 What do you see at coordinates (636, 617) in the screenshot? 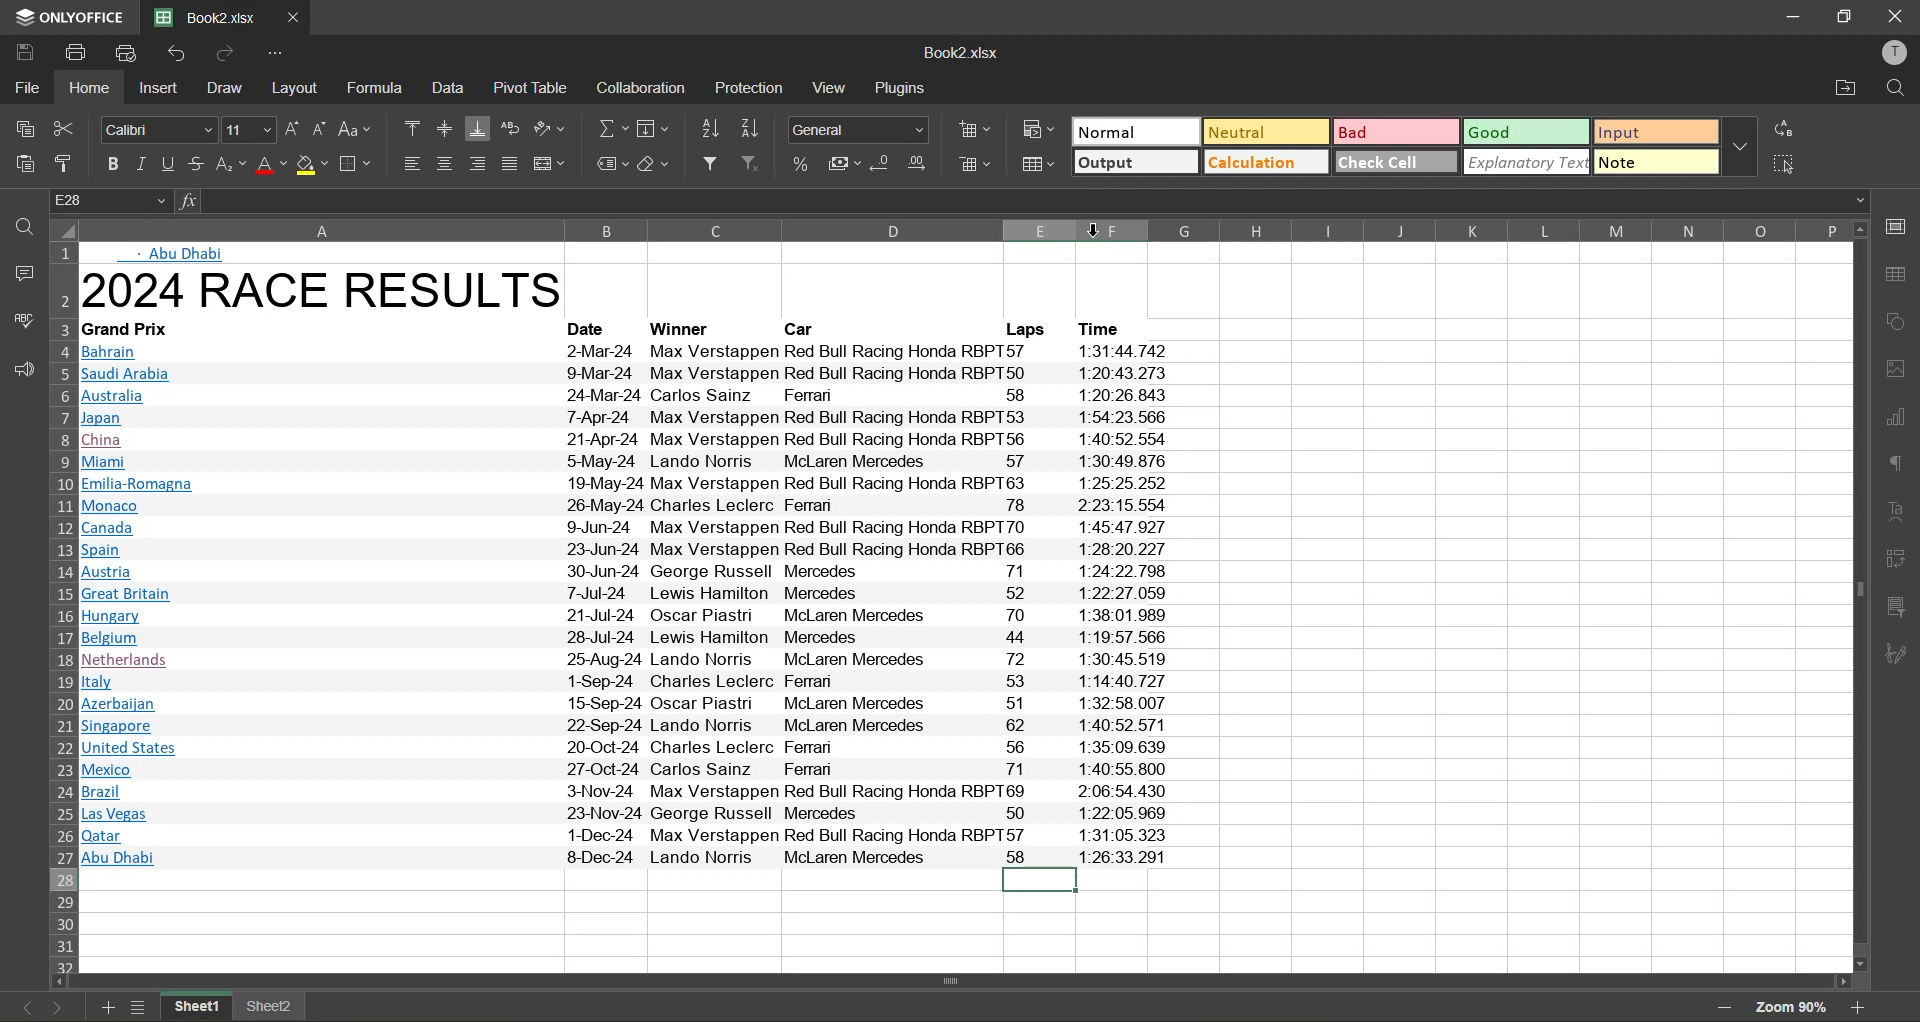
I see `IHungary 21-Jul-24 Oscar Piastn McLaren Mercedes 70 1:38:01.989` at bounding box center [636, 617].